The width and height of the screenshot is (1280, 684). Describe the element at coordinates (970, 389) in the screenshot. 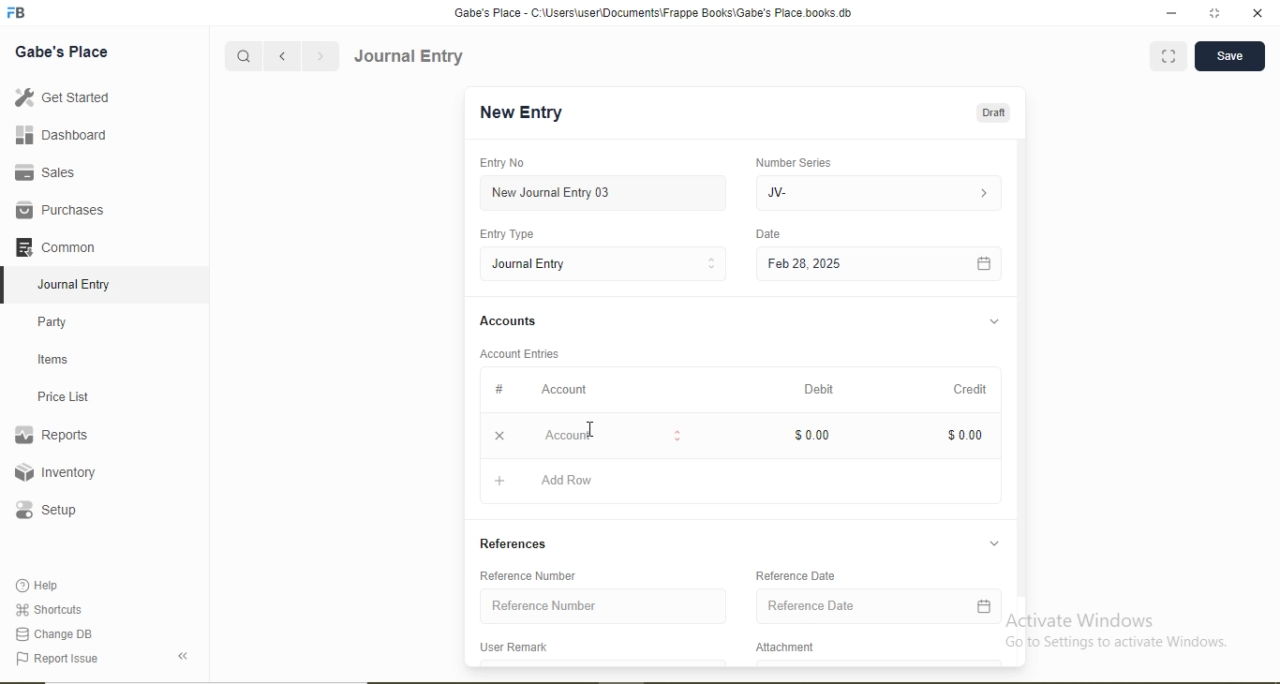

I see `Credit` at that location.